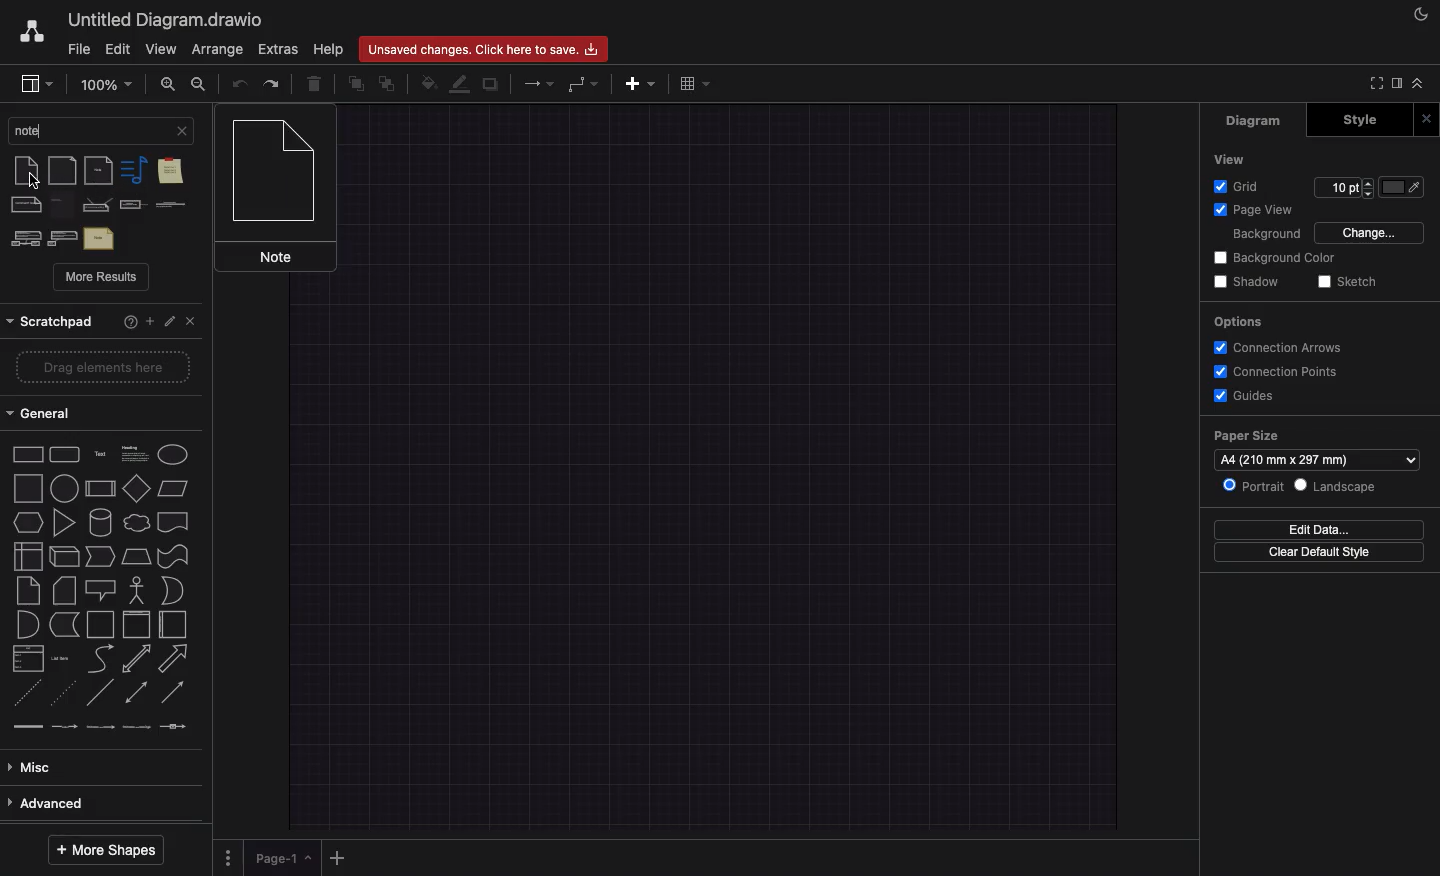 The image size is (1440, 876). What do you see at coordinates (428, 84) in the screenshot?
I see `Fill color` at bounding box center [428, 84].